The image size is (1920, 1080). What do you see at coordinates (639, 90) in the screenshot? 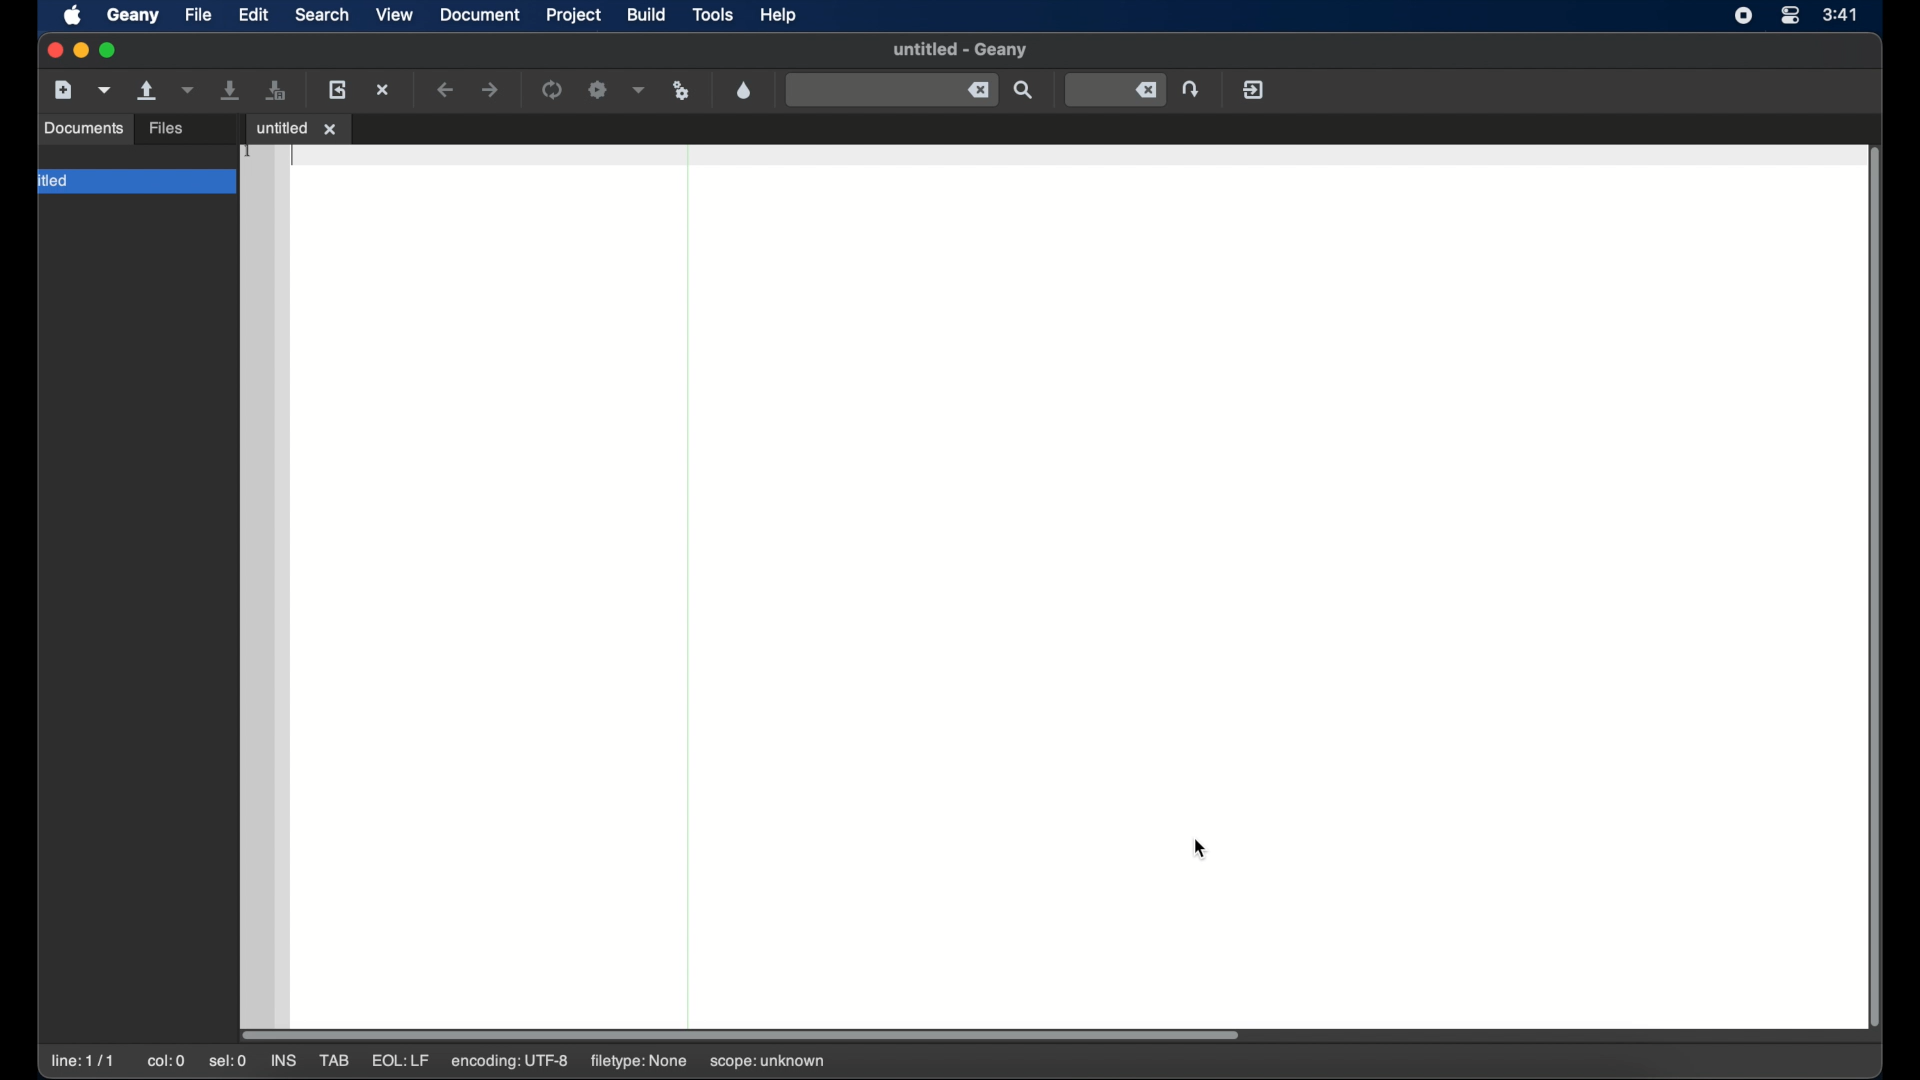
I see `choose more build actions` at bounding box center [639, 90].